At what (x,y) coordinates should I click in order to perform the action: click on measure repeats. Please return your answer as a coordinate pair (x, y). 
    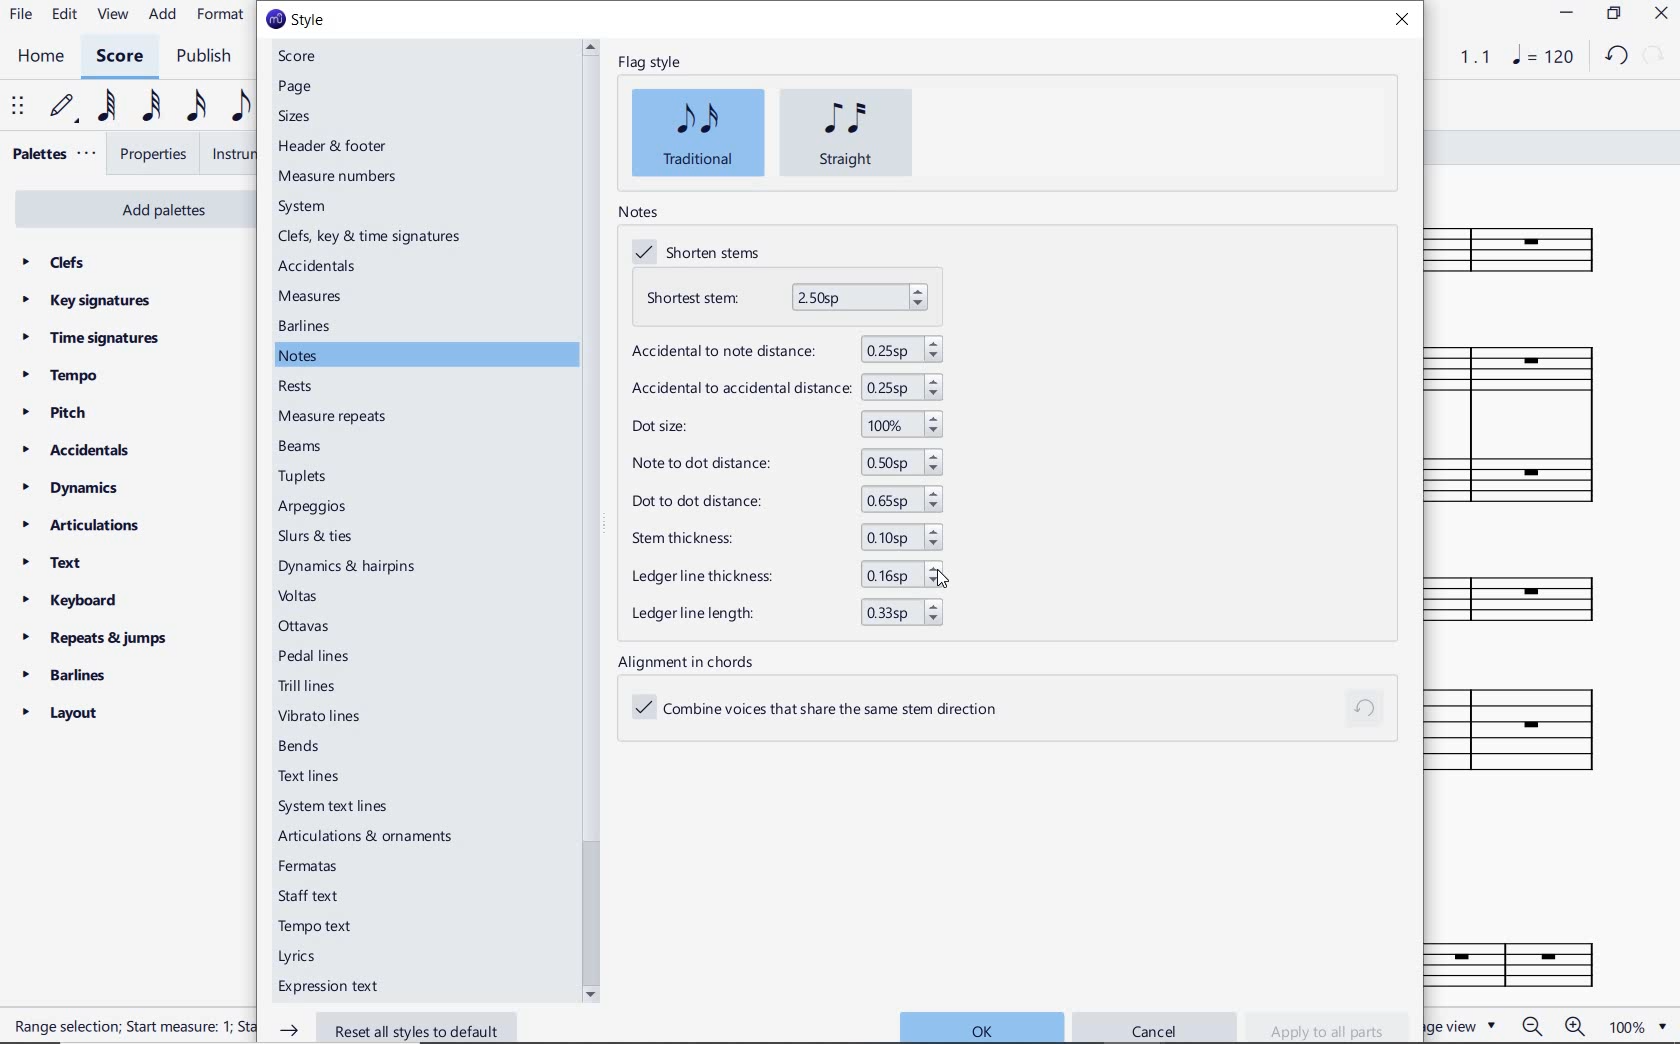
    Looking at the image, I should click on (333, 418).